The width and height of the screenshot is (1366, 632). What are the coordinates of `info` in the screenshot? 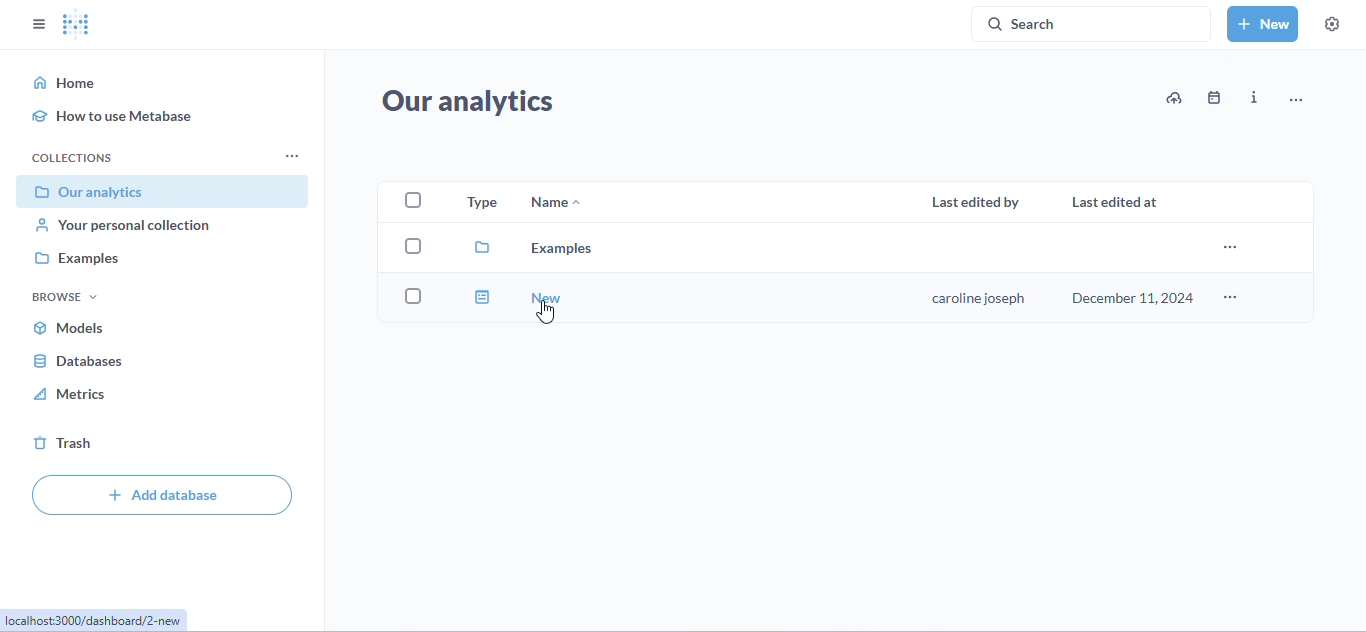 It's located at (1254, 97).